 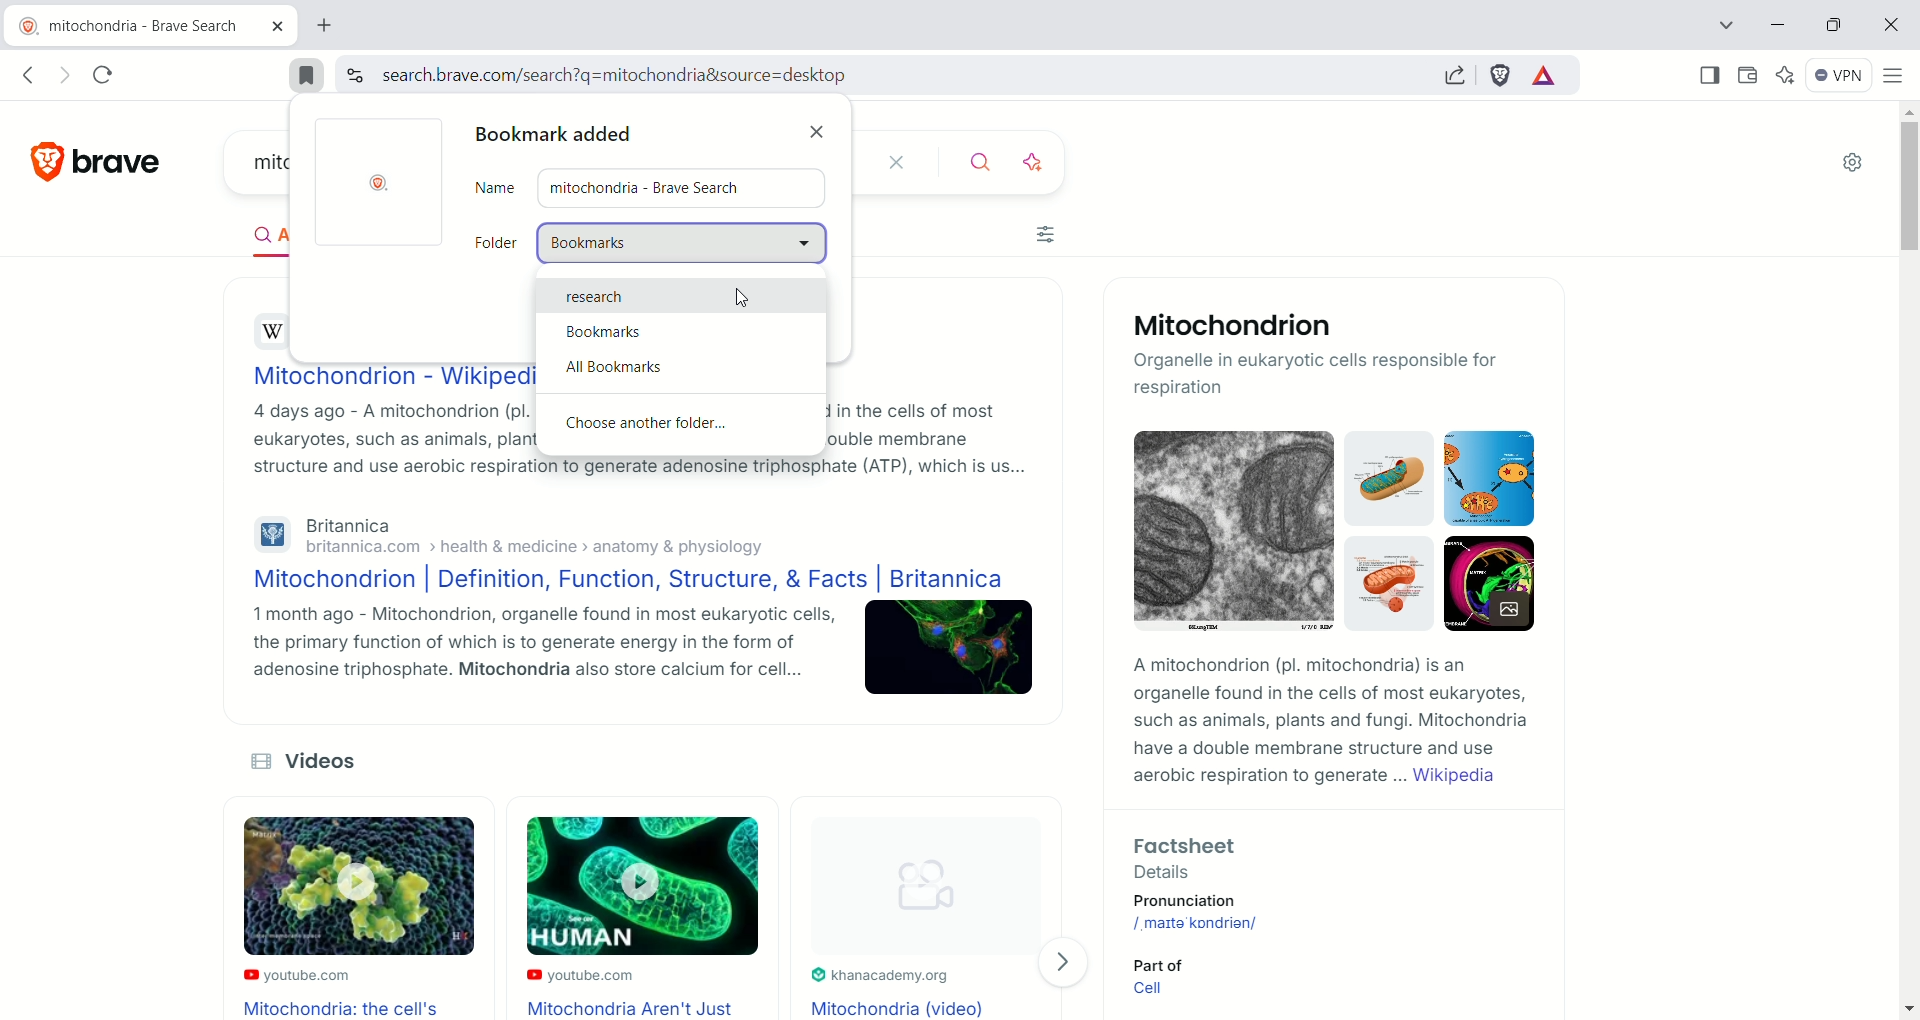 I want to click on Videos, so click(x=322, y=761).